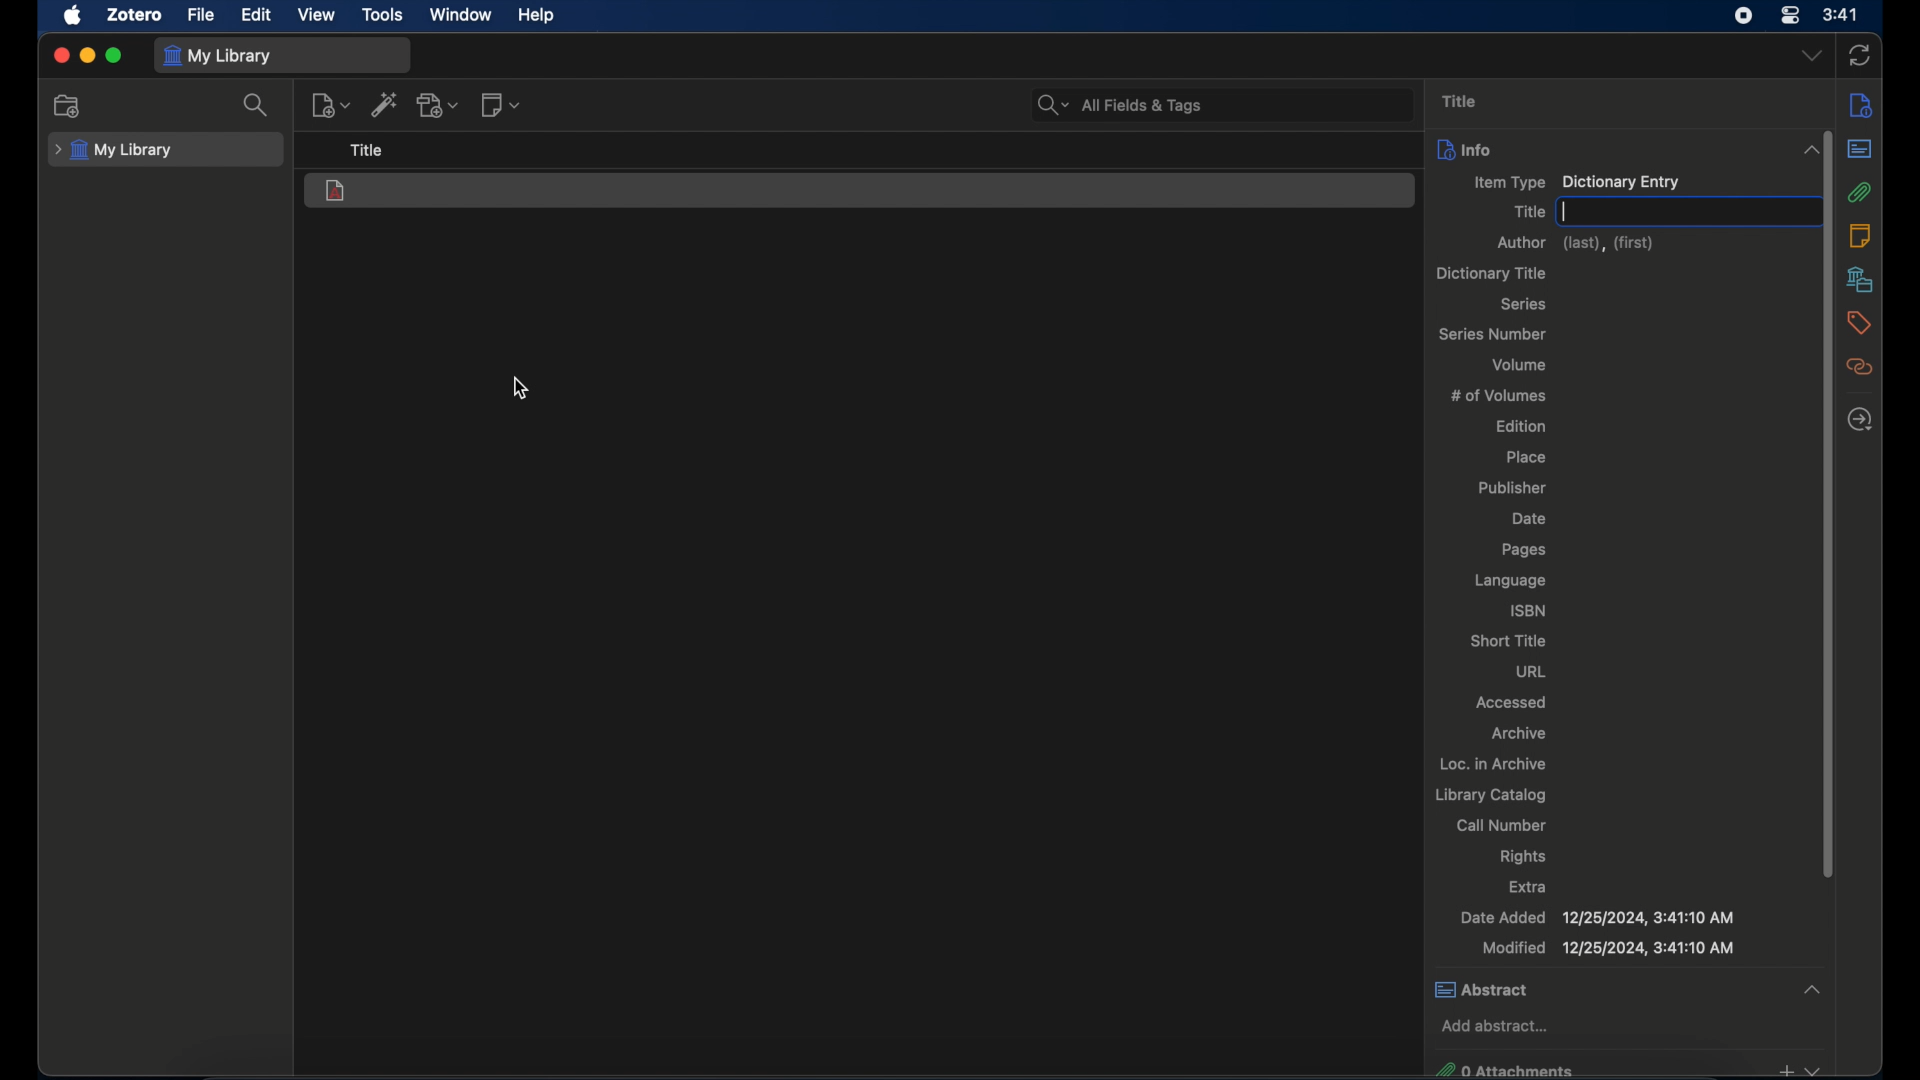 The image size is (1920, 1080). Describe the element at coordinates (60, 56) in the screenshot. I see `close` at that location.